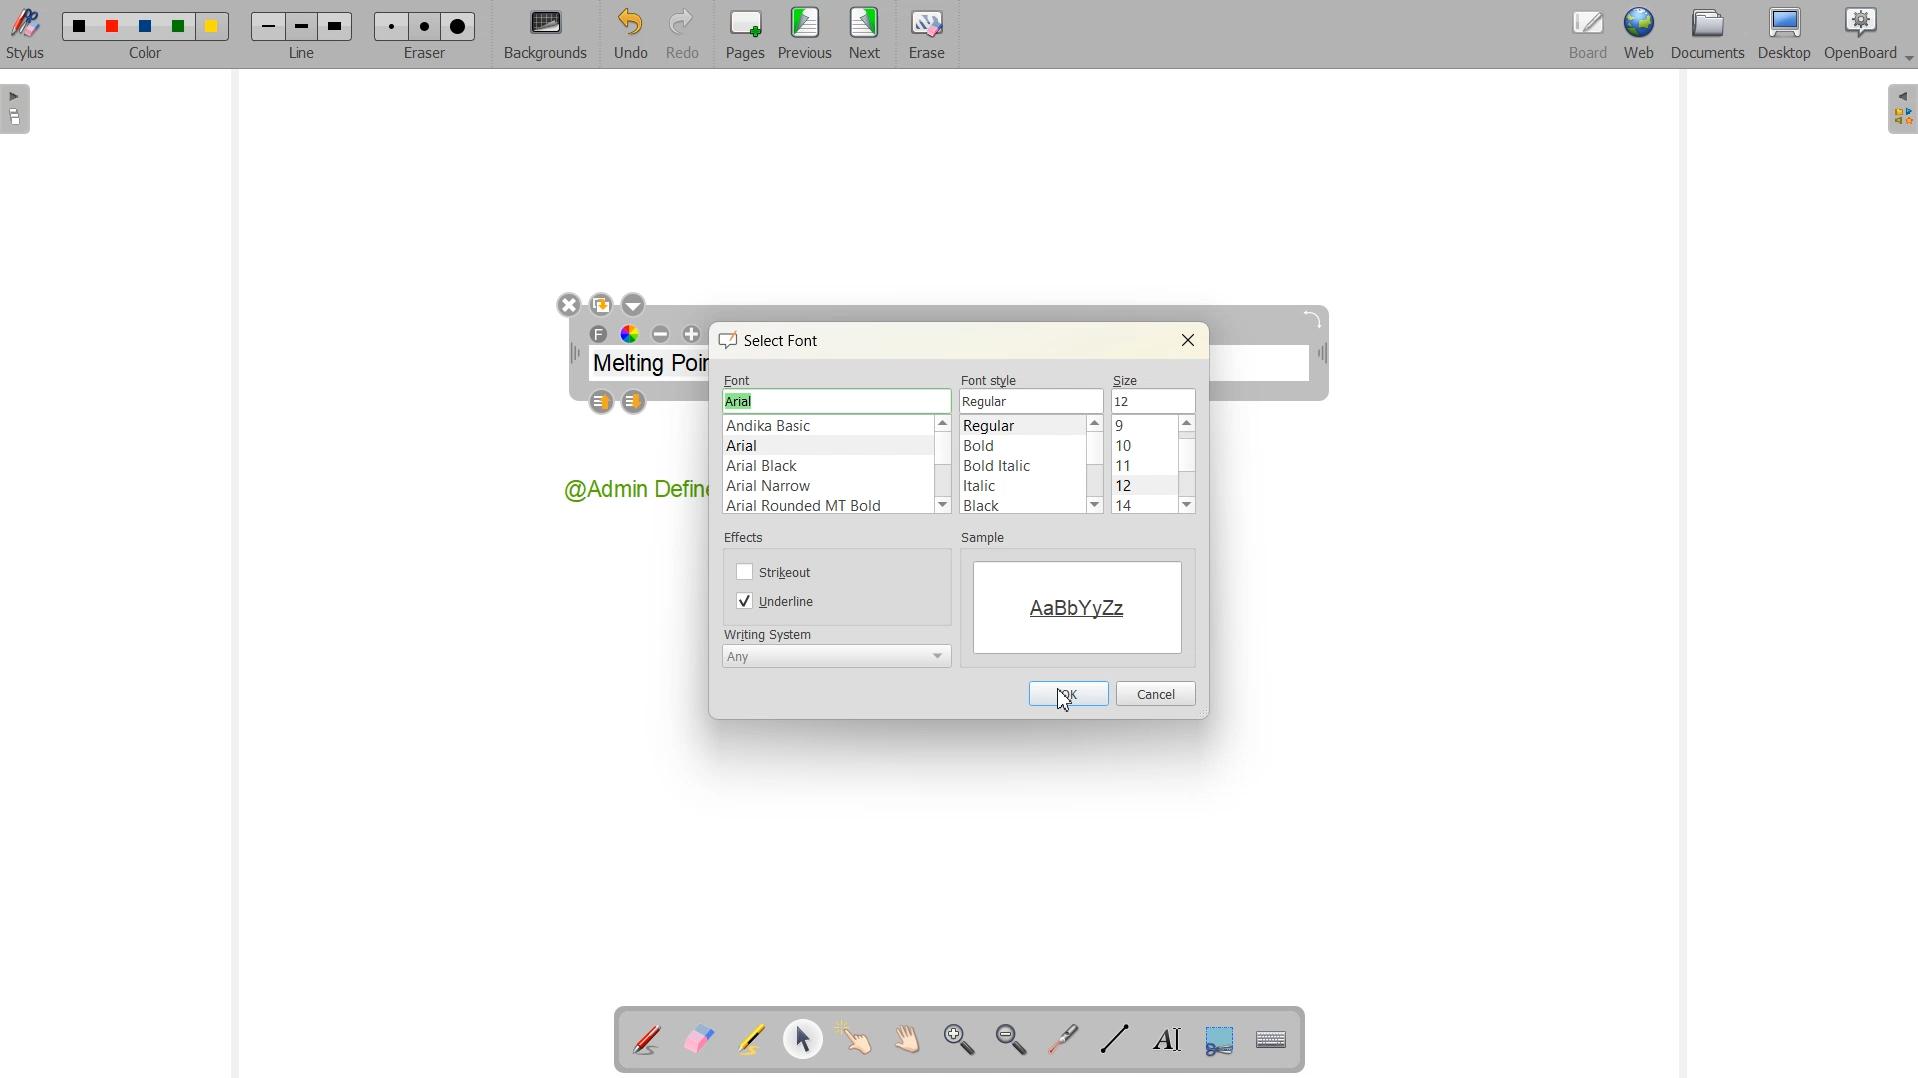 The height and width of the screenshot is (1078, 1918). I want to click on Background, so click(546, 35).